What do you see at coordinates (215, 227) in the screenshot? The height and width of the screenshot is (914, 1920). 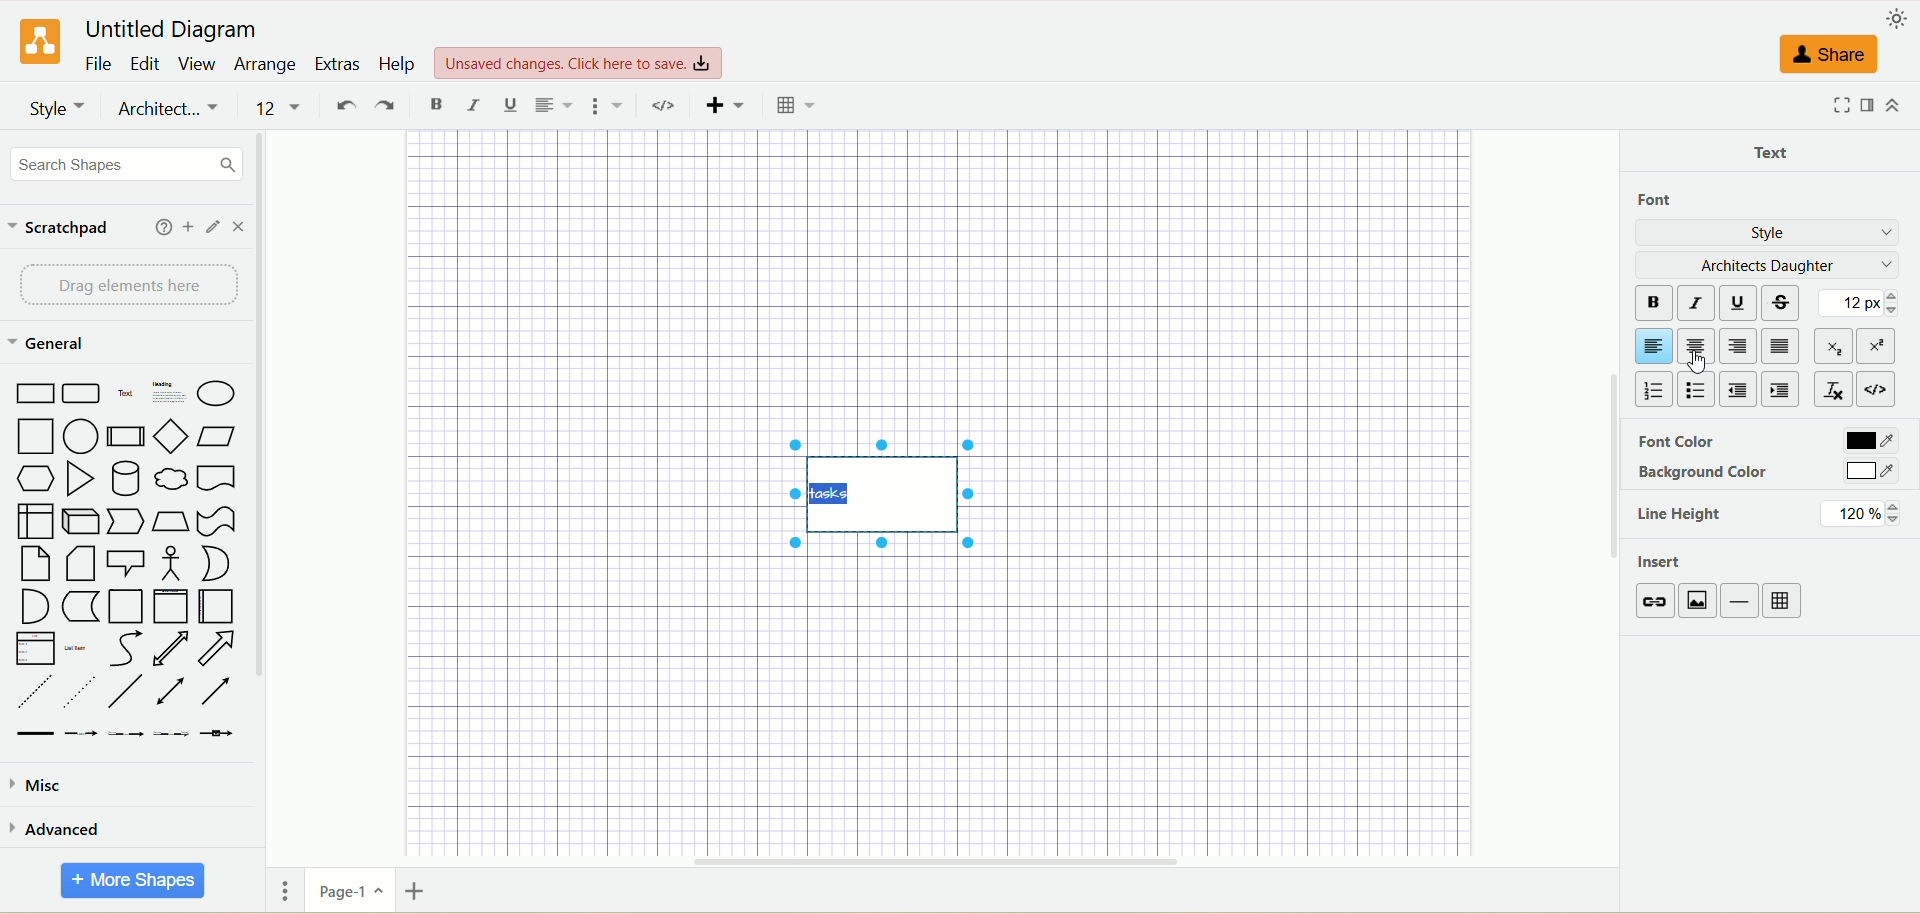 I see `edit` at bounding box center [215, 227].